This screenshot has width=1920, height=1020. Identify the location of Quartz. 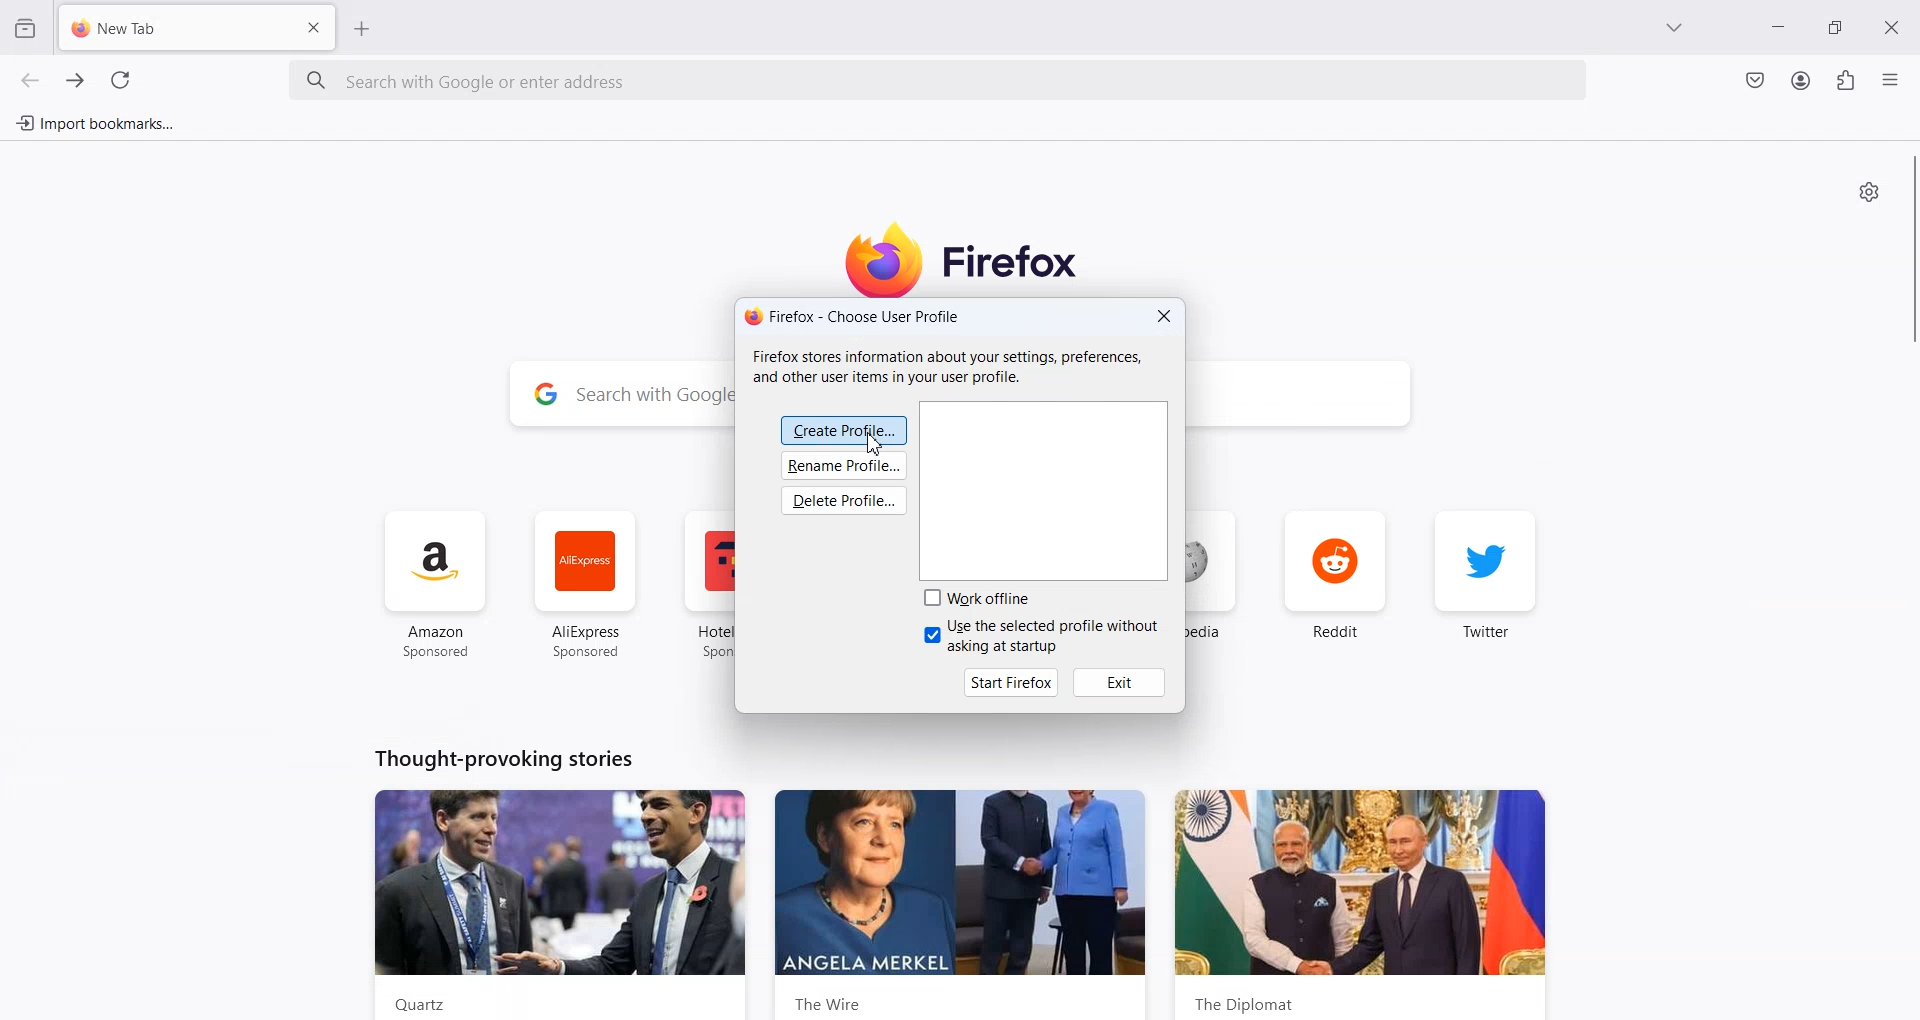
(564, 903).